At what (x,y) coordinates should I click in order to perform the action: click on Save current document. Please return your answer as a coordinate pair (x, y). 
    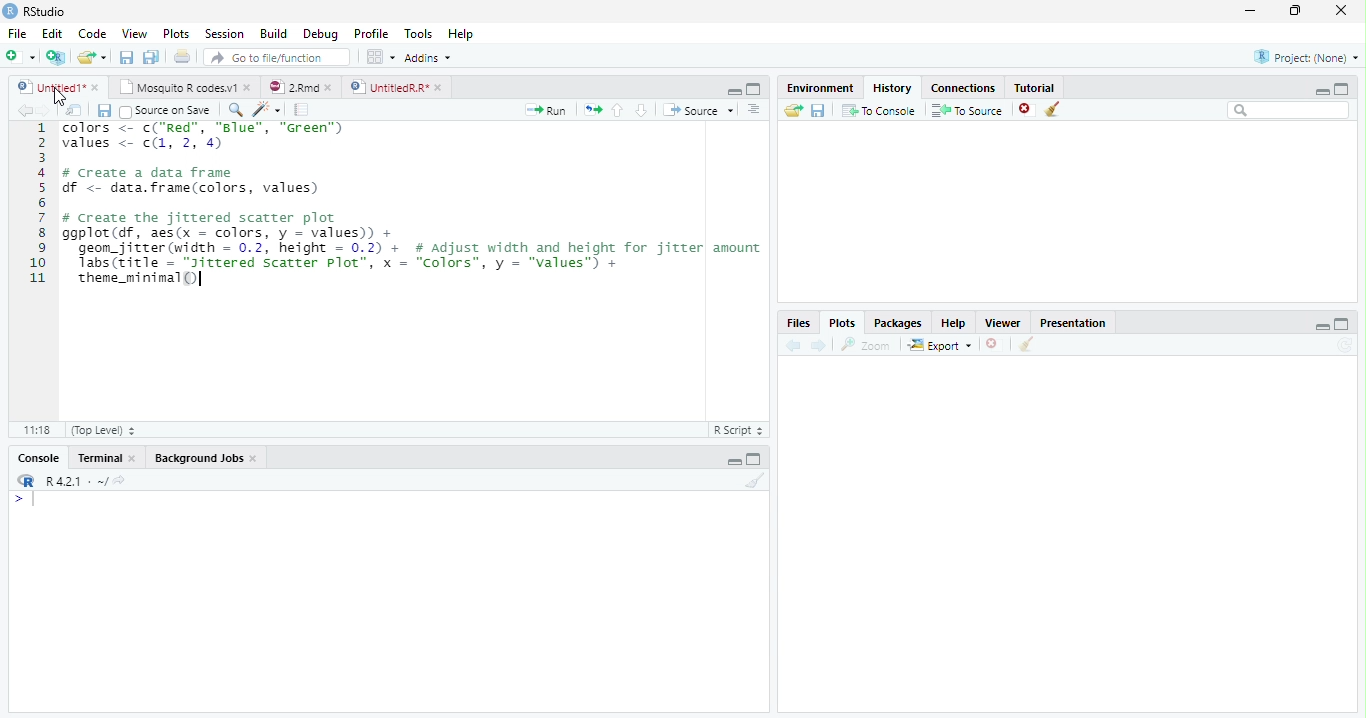
    Looking at the image, I should click on (105, 111).